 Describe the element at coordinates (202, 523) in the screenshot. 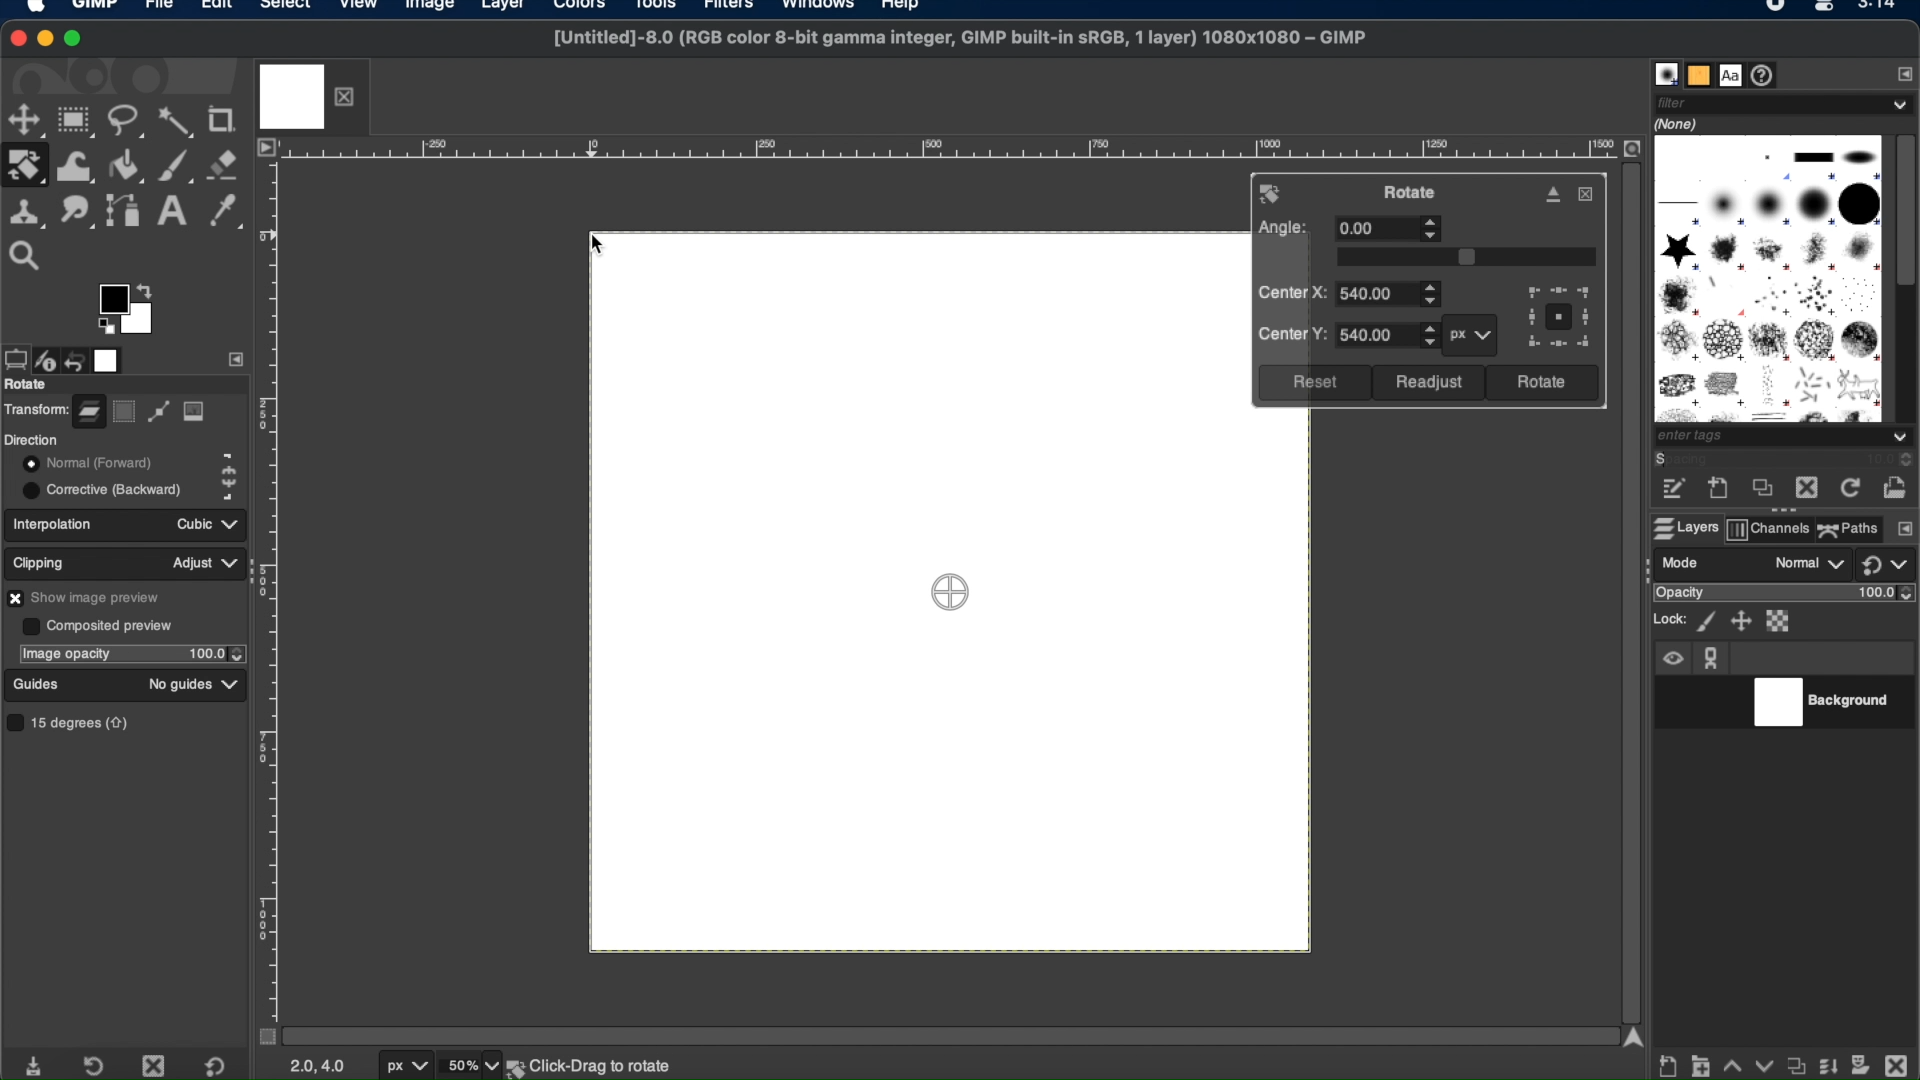

I see `cubic dropdown` at that location.